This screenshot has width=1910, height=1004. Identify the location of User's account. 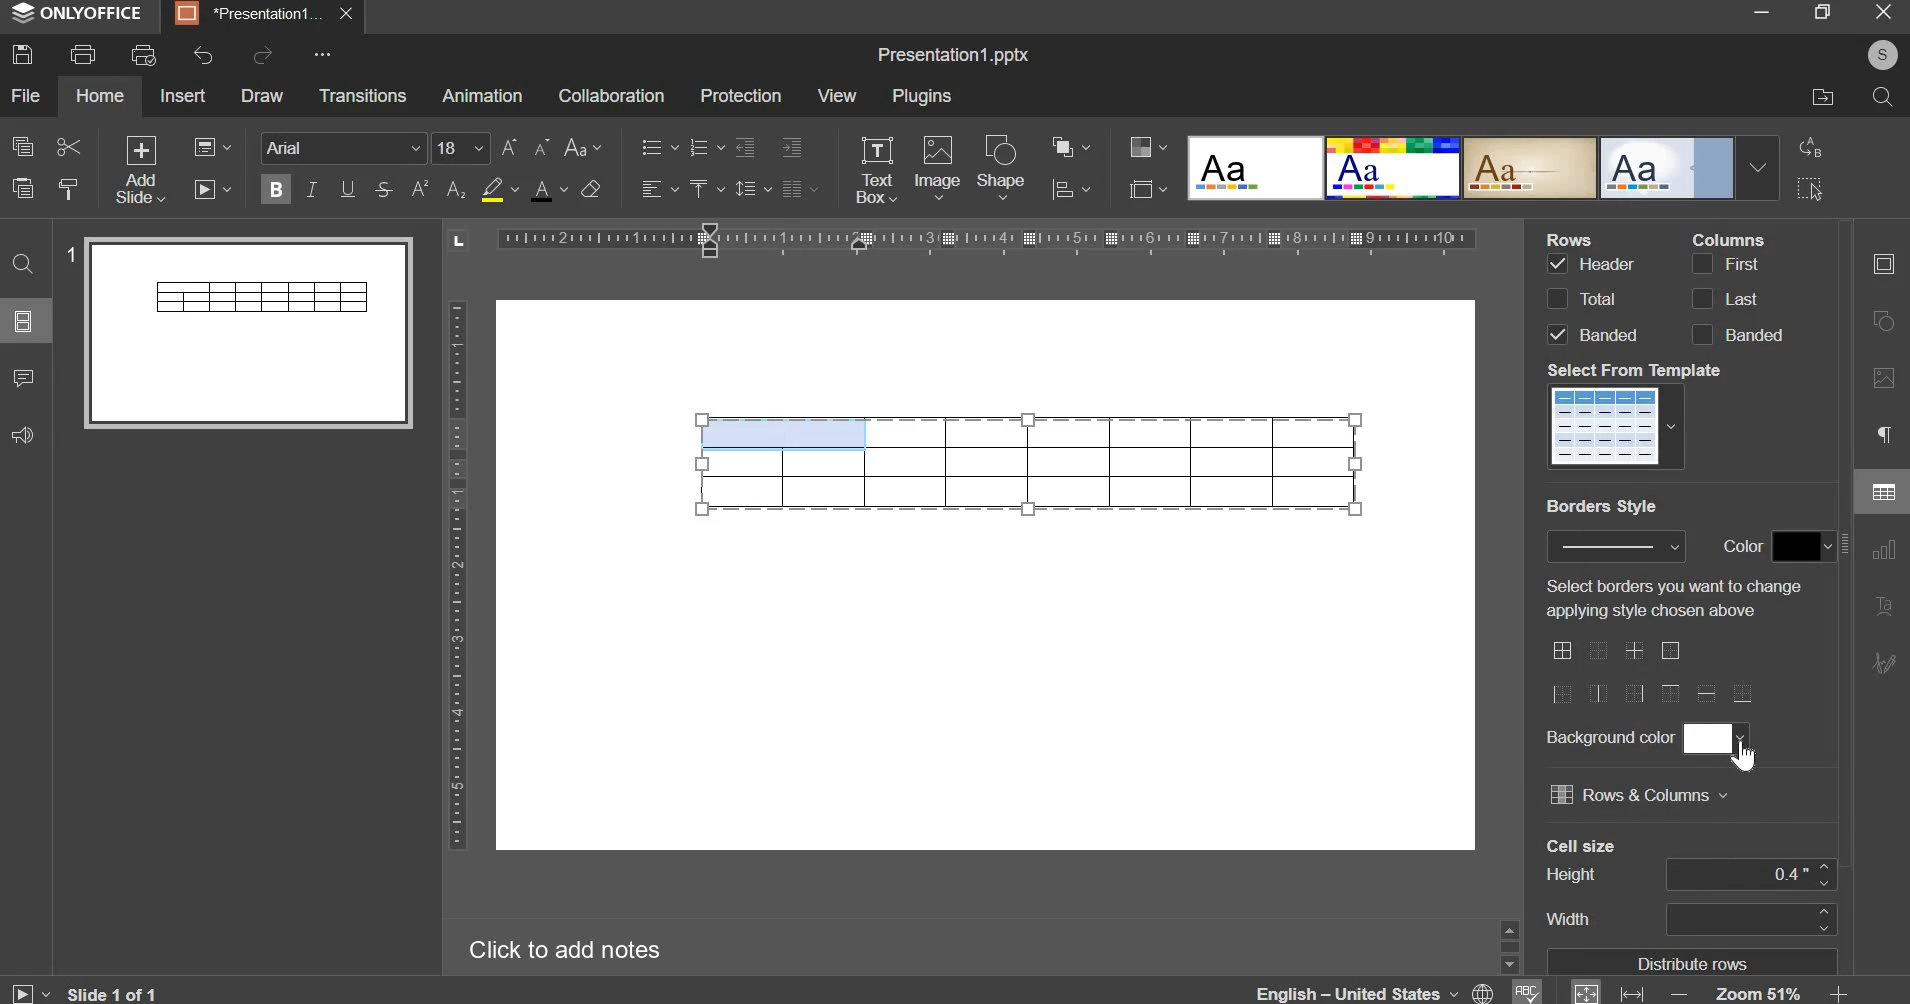
(1882, 53).